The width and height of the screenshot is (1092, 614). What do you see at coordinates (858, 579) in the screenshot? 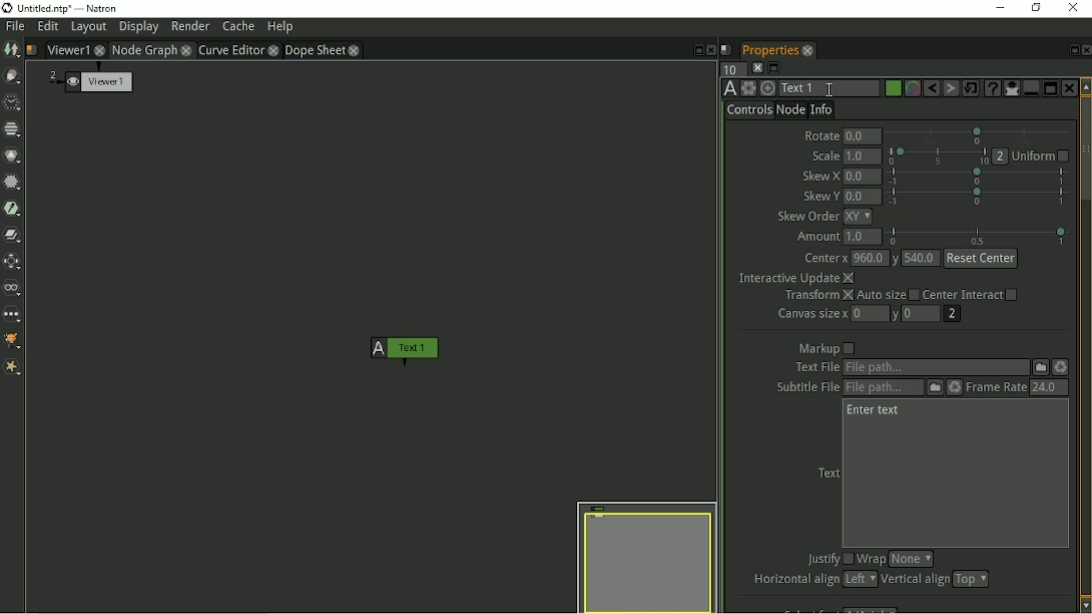
I see `left` at bounding box center [858, 579].